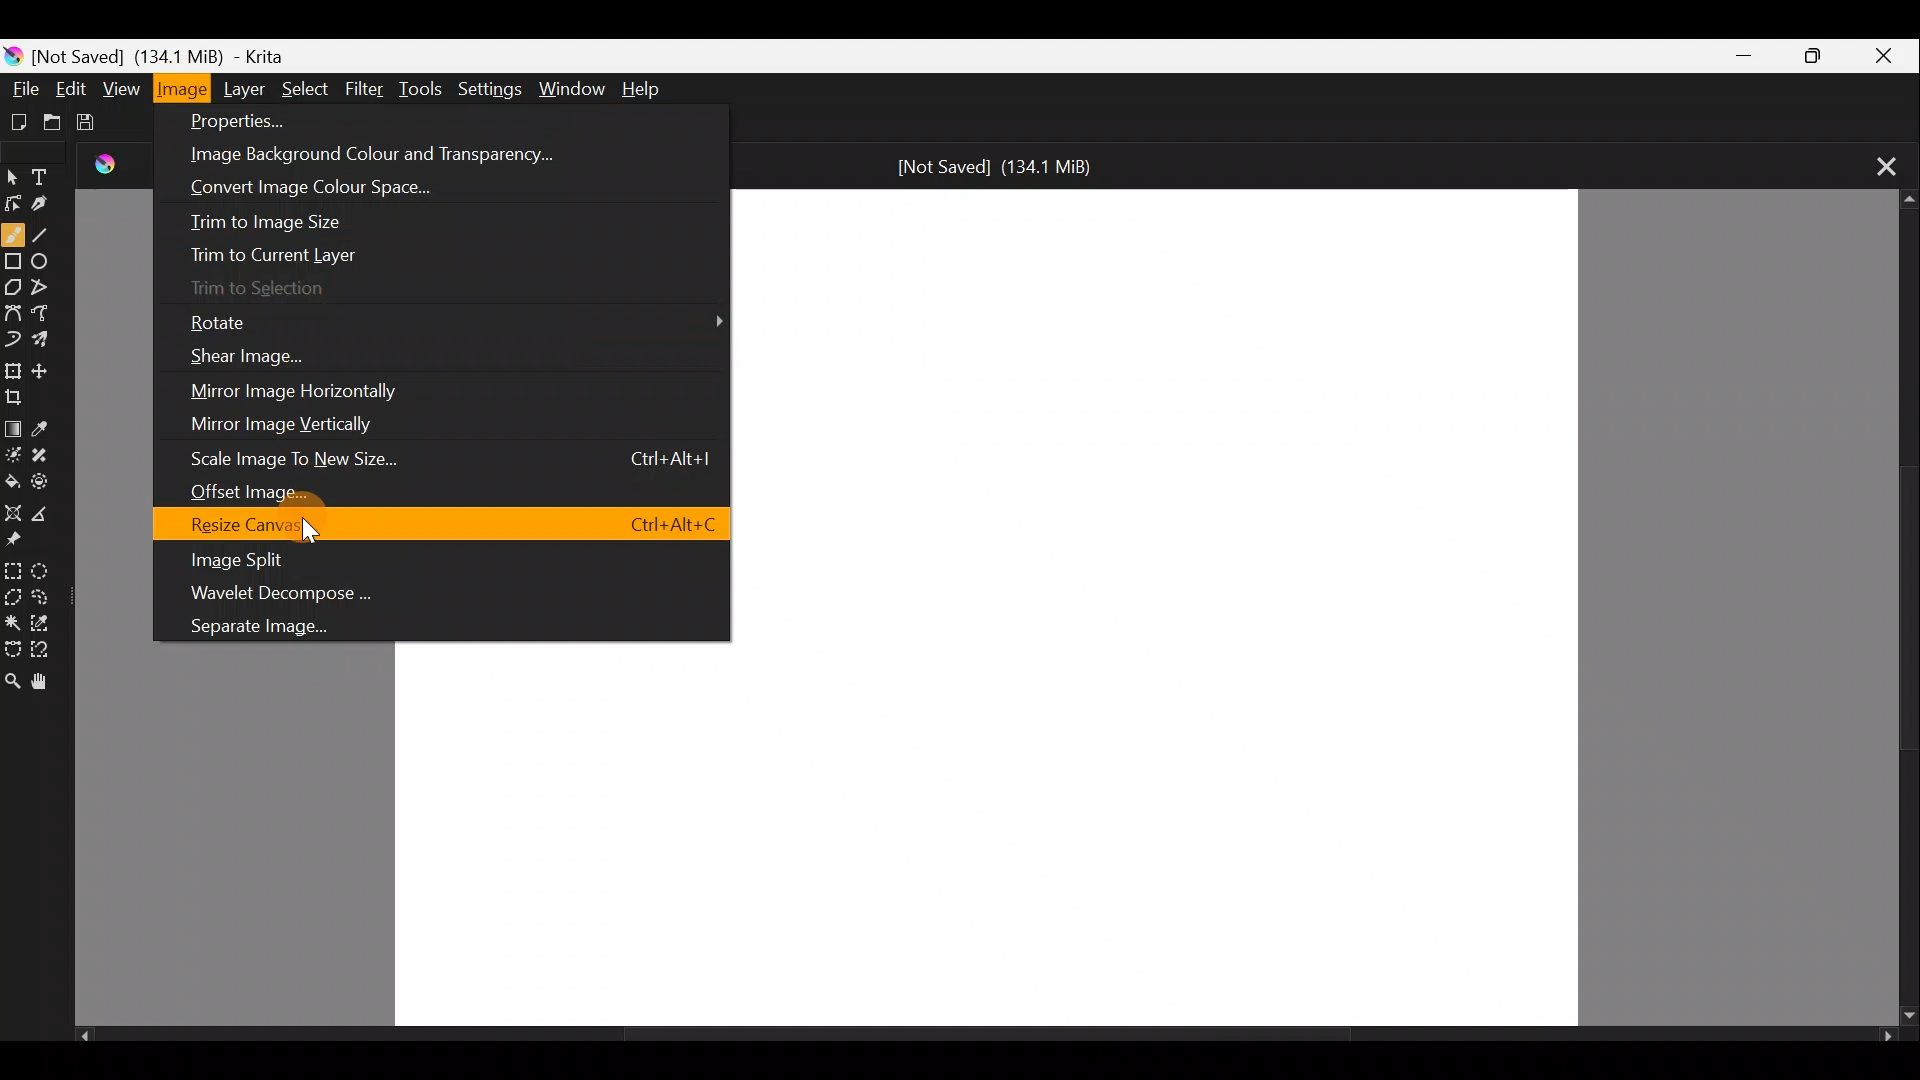 The image size is (1920, 1080). I want to click on Cursor, so click(310, 531).